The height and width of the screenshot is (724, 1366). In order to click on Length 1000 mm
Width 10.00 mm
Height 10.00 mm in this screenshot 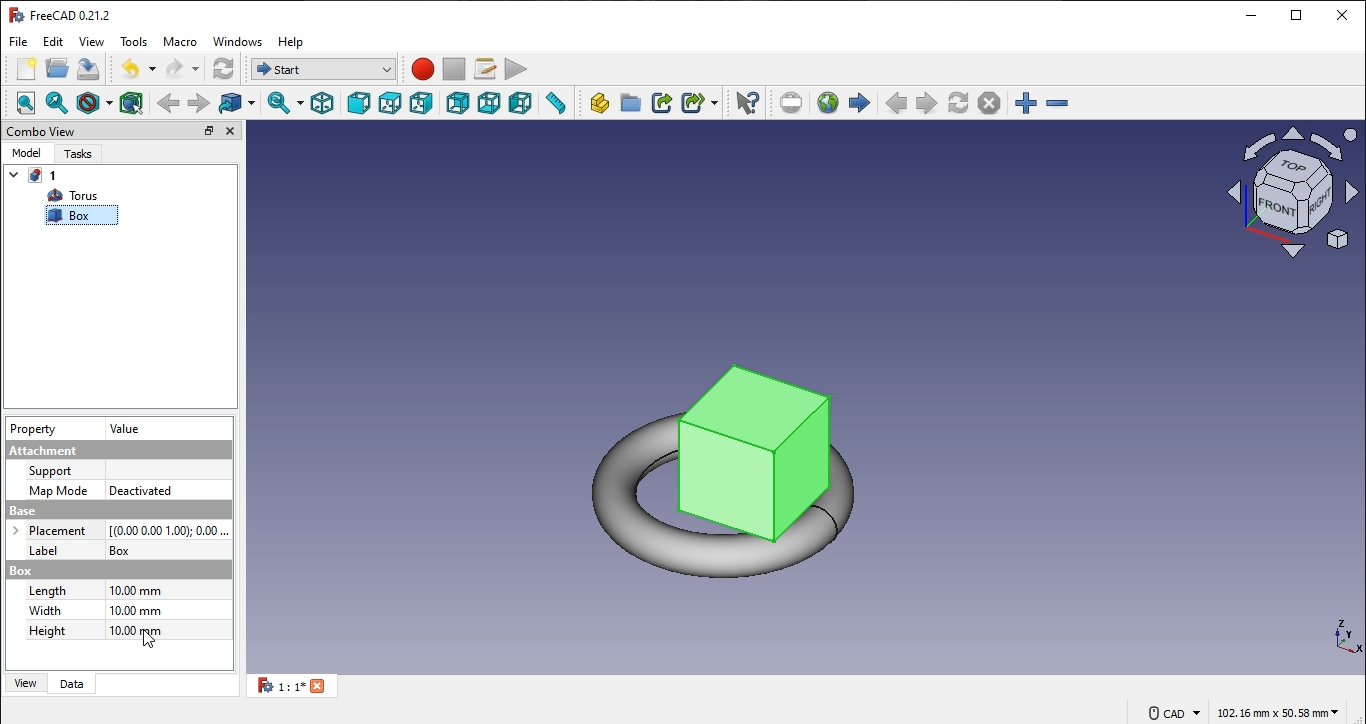, I will do `click(121, 615)`.